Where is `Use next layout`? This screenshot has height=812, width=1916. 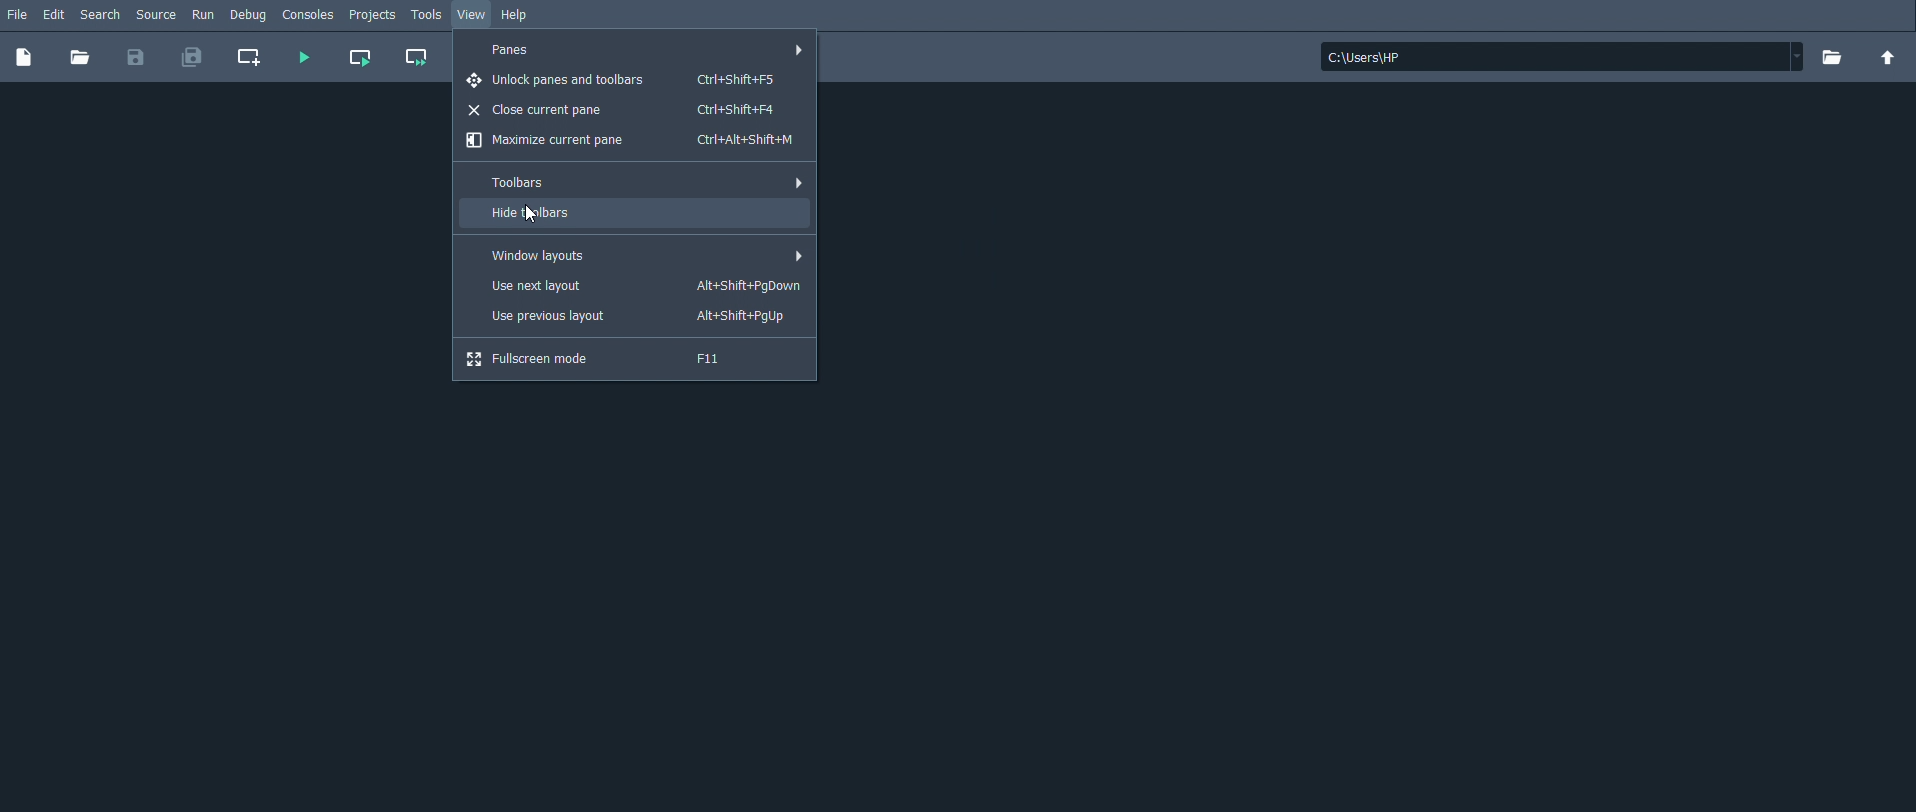 Use next layout is located at coordinates (640, 285).